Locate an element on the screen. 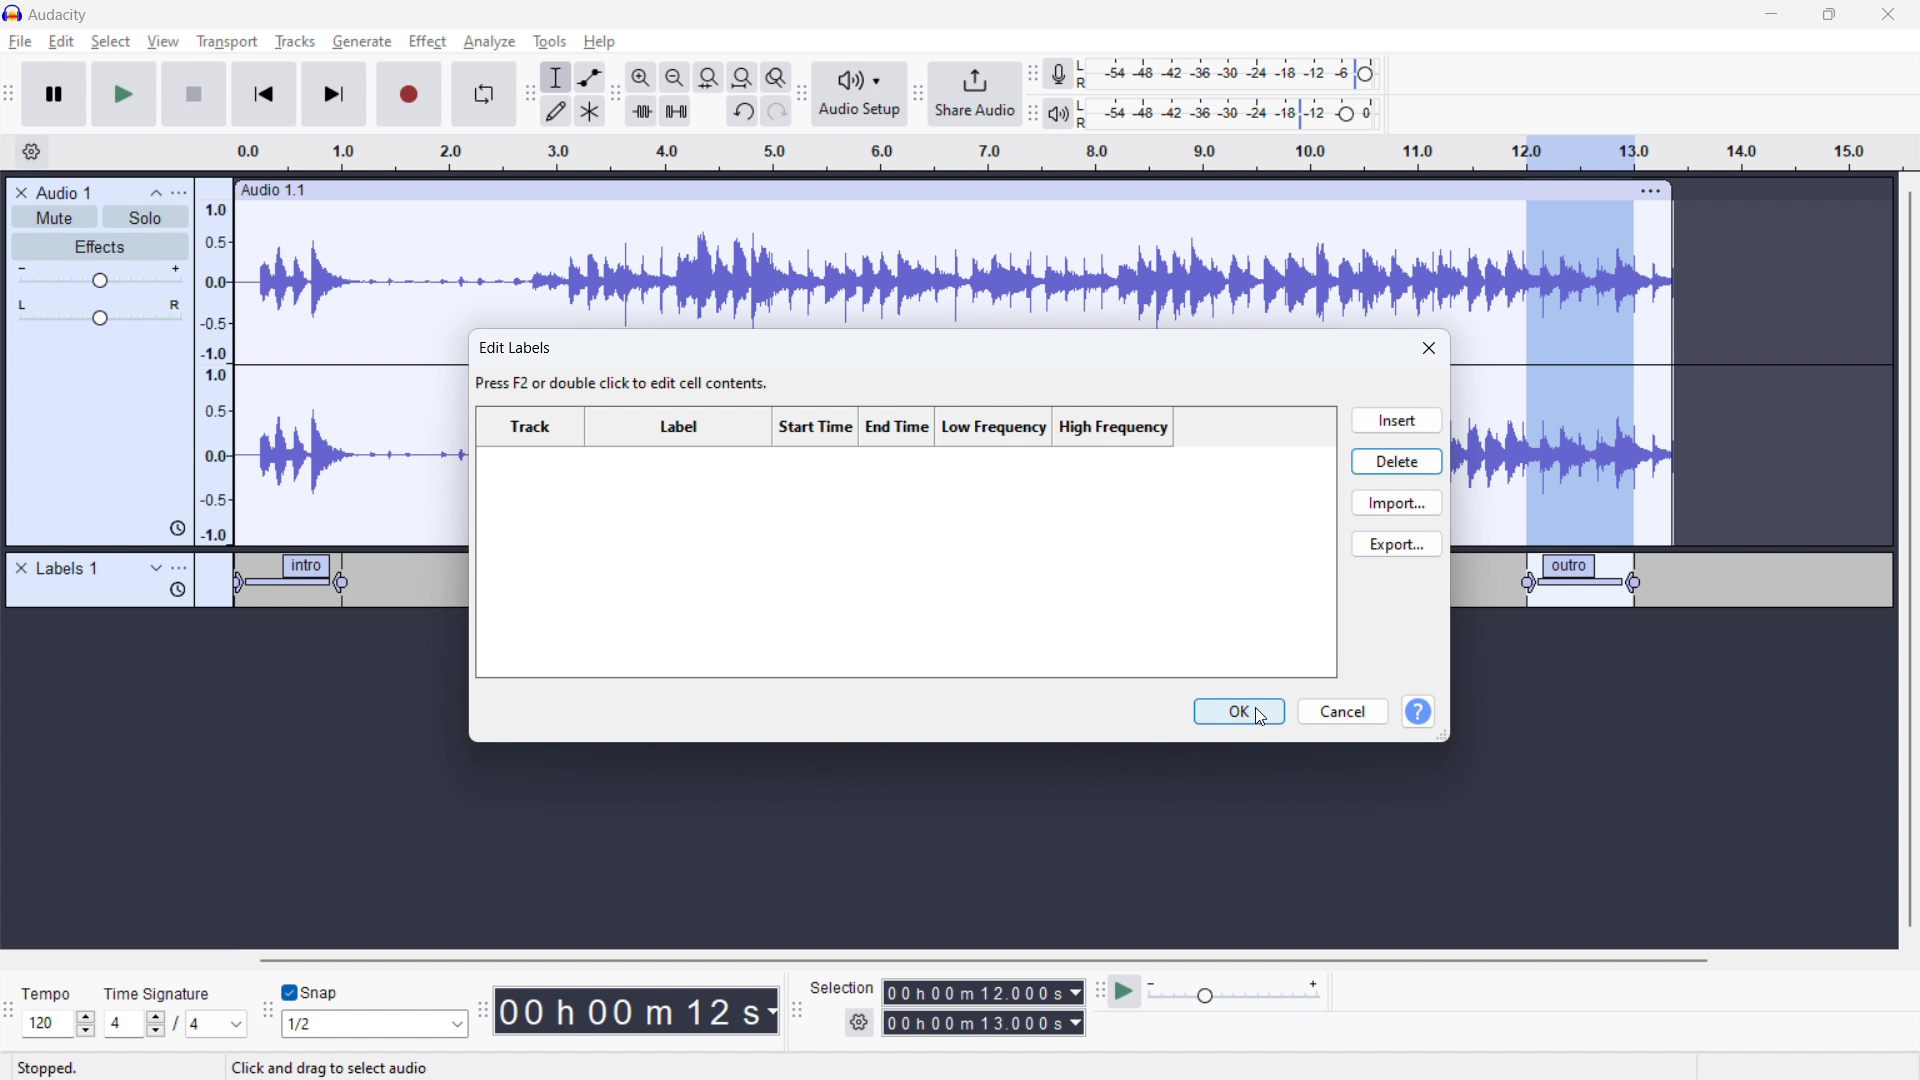  label 3 is located at coordinates (1583, 579).